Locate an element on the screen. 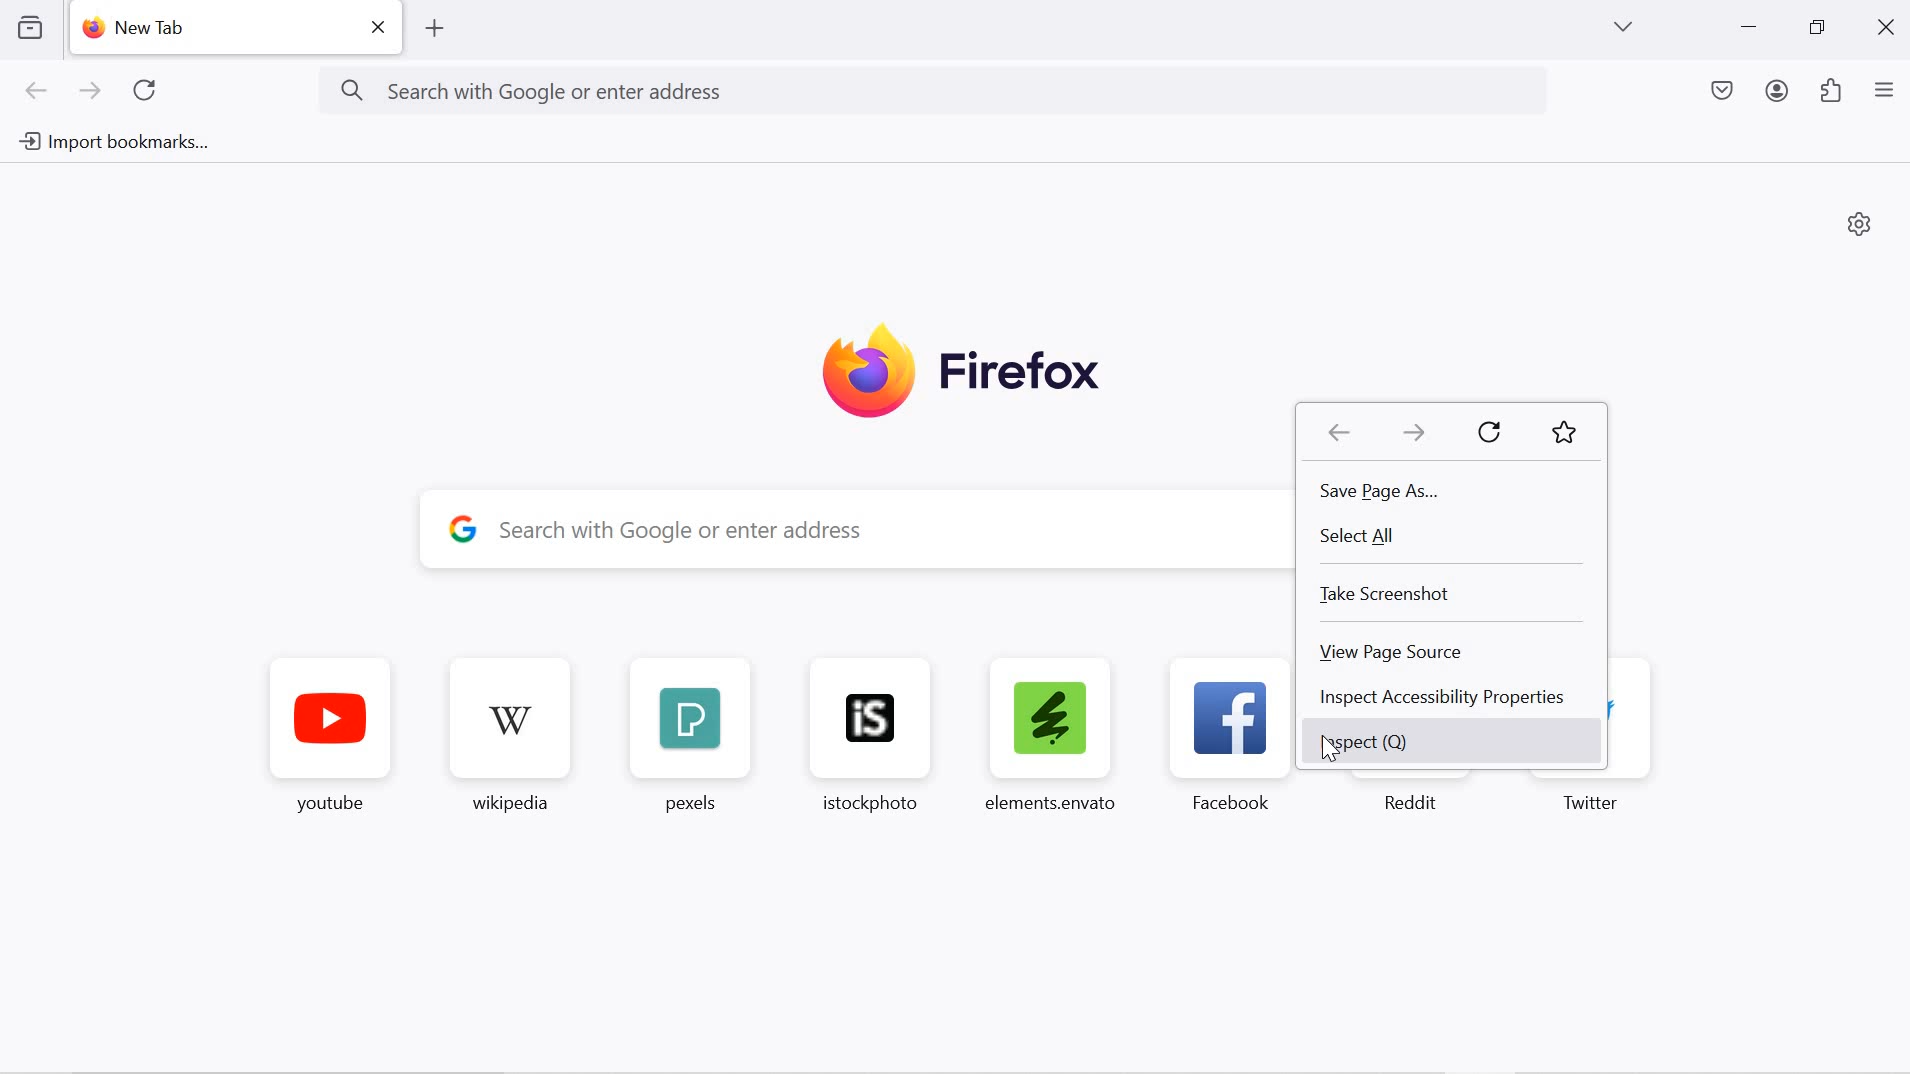 Image resolution: width=1910 pixels, height=1074 pixels. save to pocket is located at coordinates (1719, 90).